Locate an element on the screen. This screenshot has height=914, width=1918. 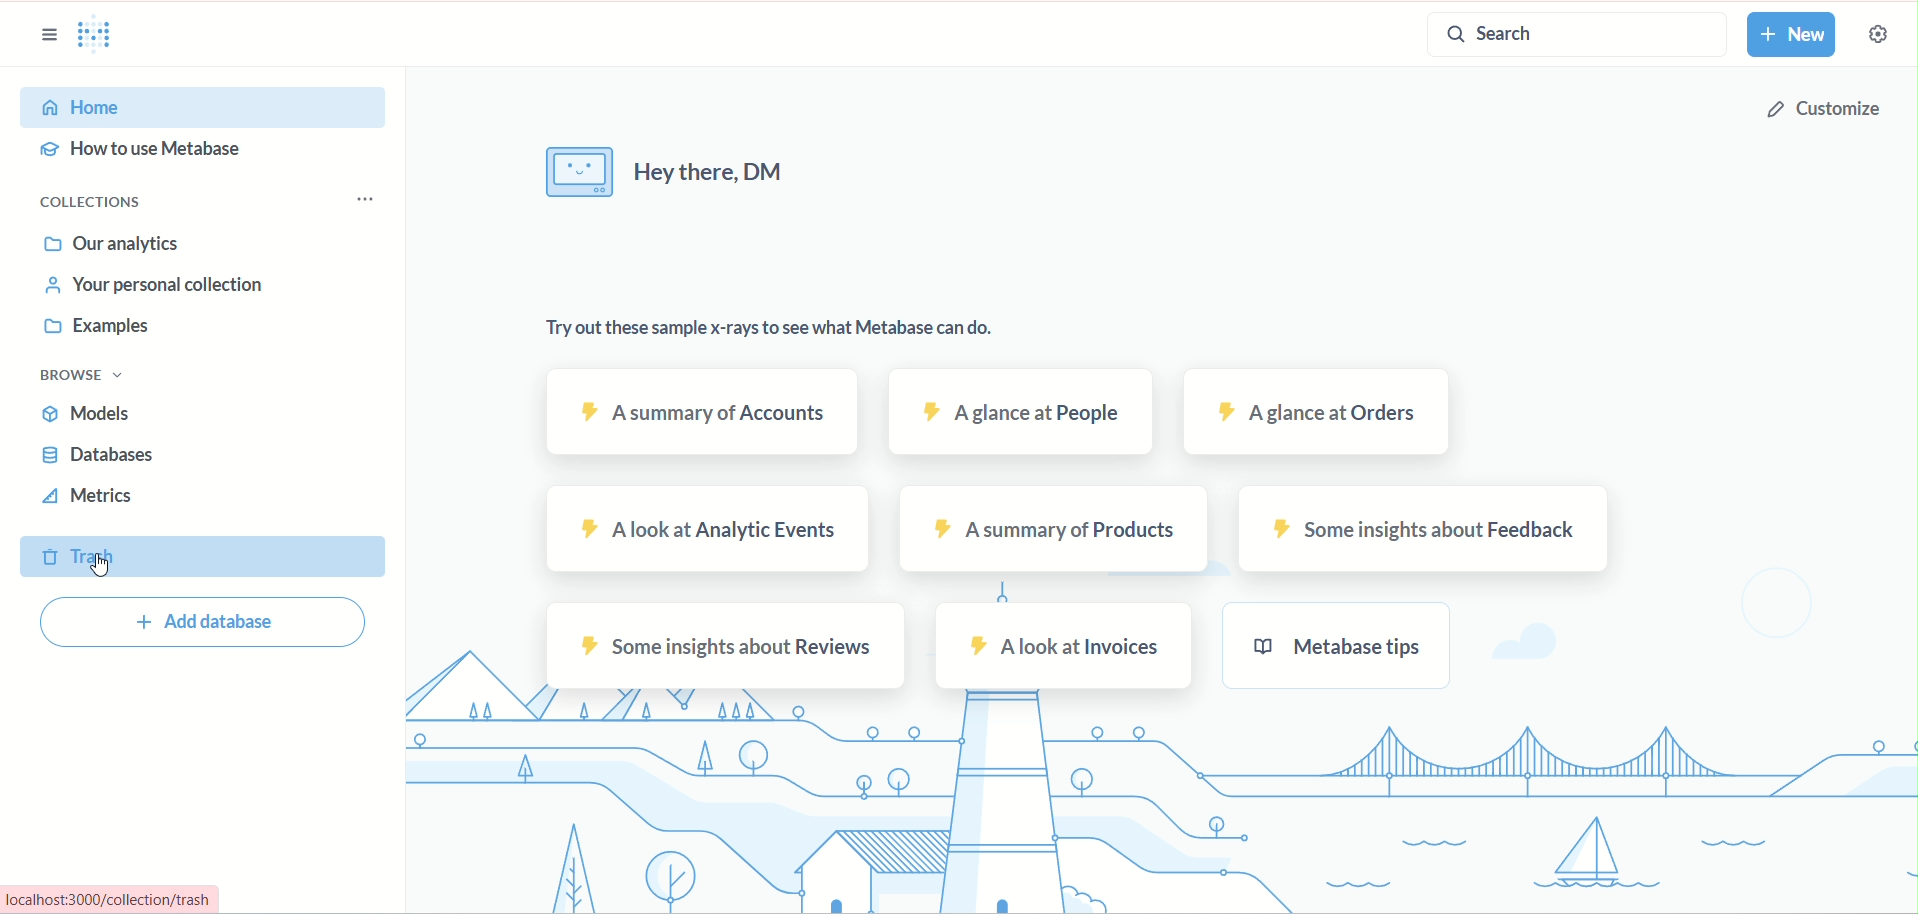
our annalytics is located at coordinates (117, 242).